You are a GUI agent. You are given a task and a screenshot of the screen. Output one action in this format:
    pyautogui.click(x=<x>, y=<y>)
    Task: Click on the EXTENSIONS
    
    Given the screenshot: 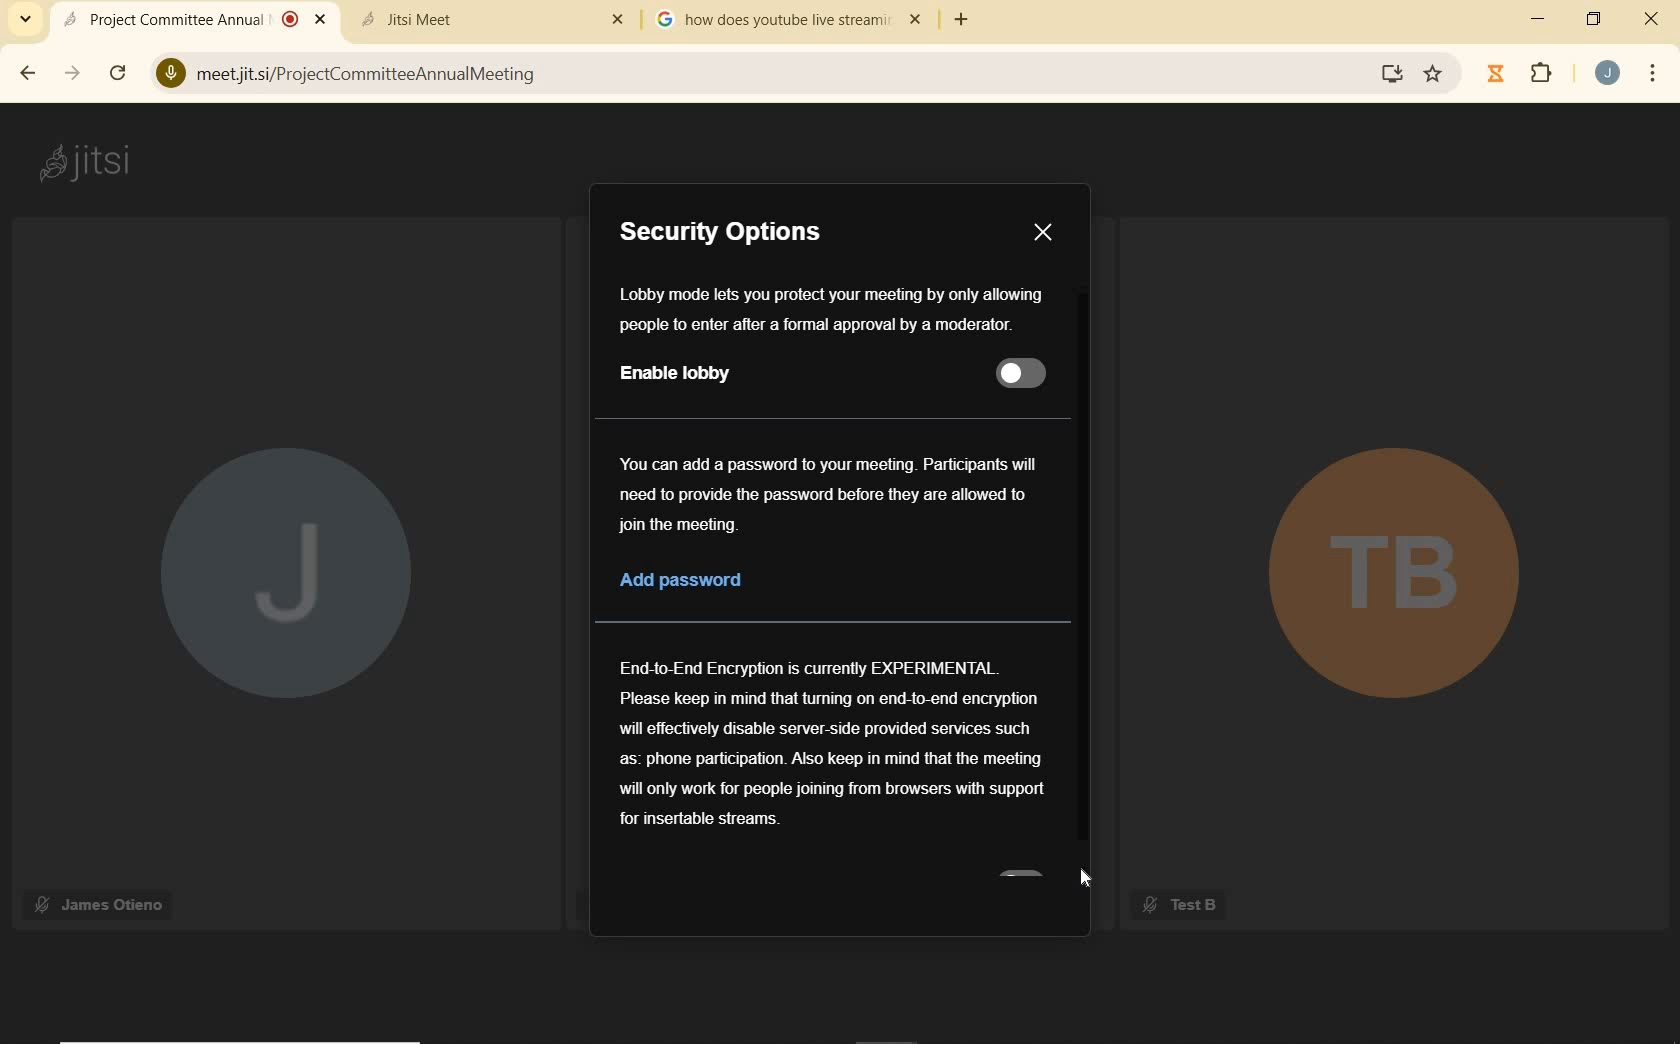 What is the action you would take?
    pyautogui.click(x=1546, y=76)
    